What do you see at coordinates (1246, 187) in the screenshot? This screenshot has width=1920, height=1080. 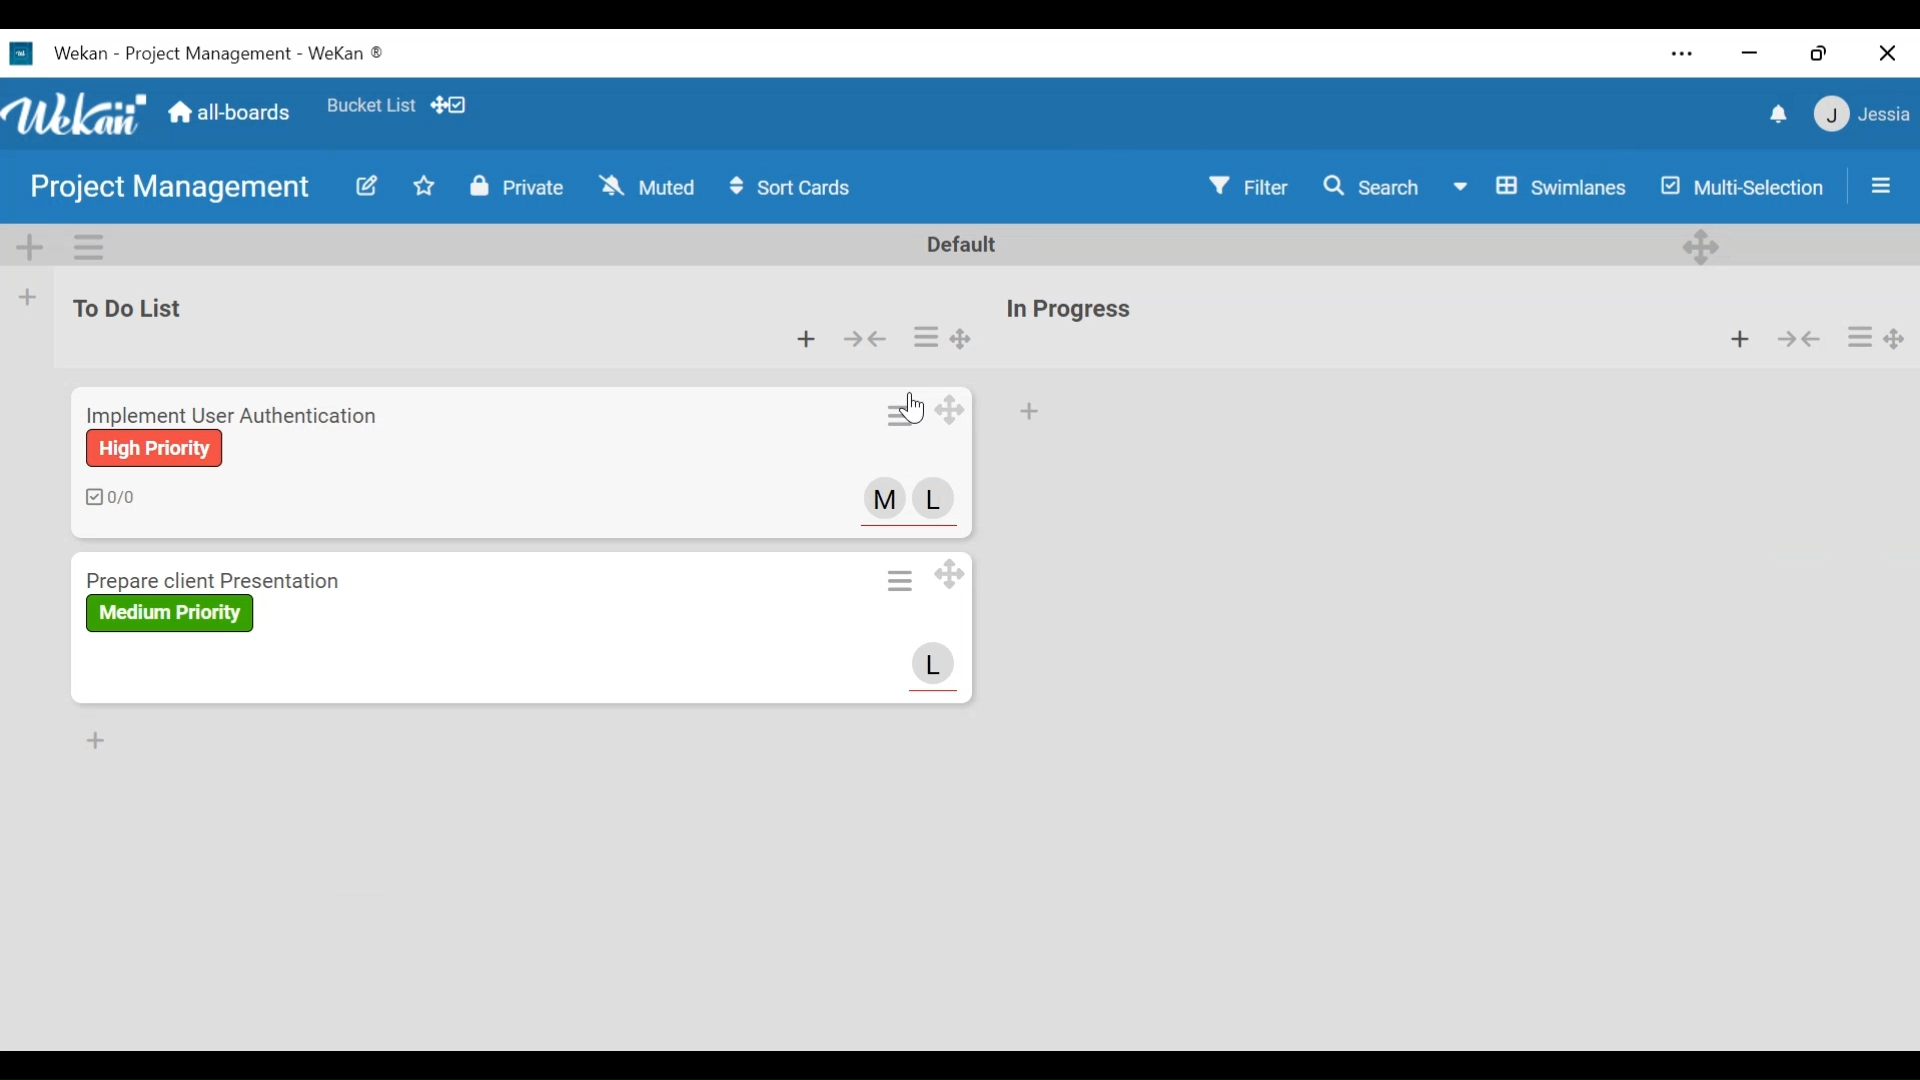 I see `Filter` at bounding box center [1246, 187].